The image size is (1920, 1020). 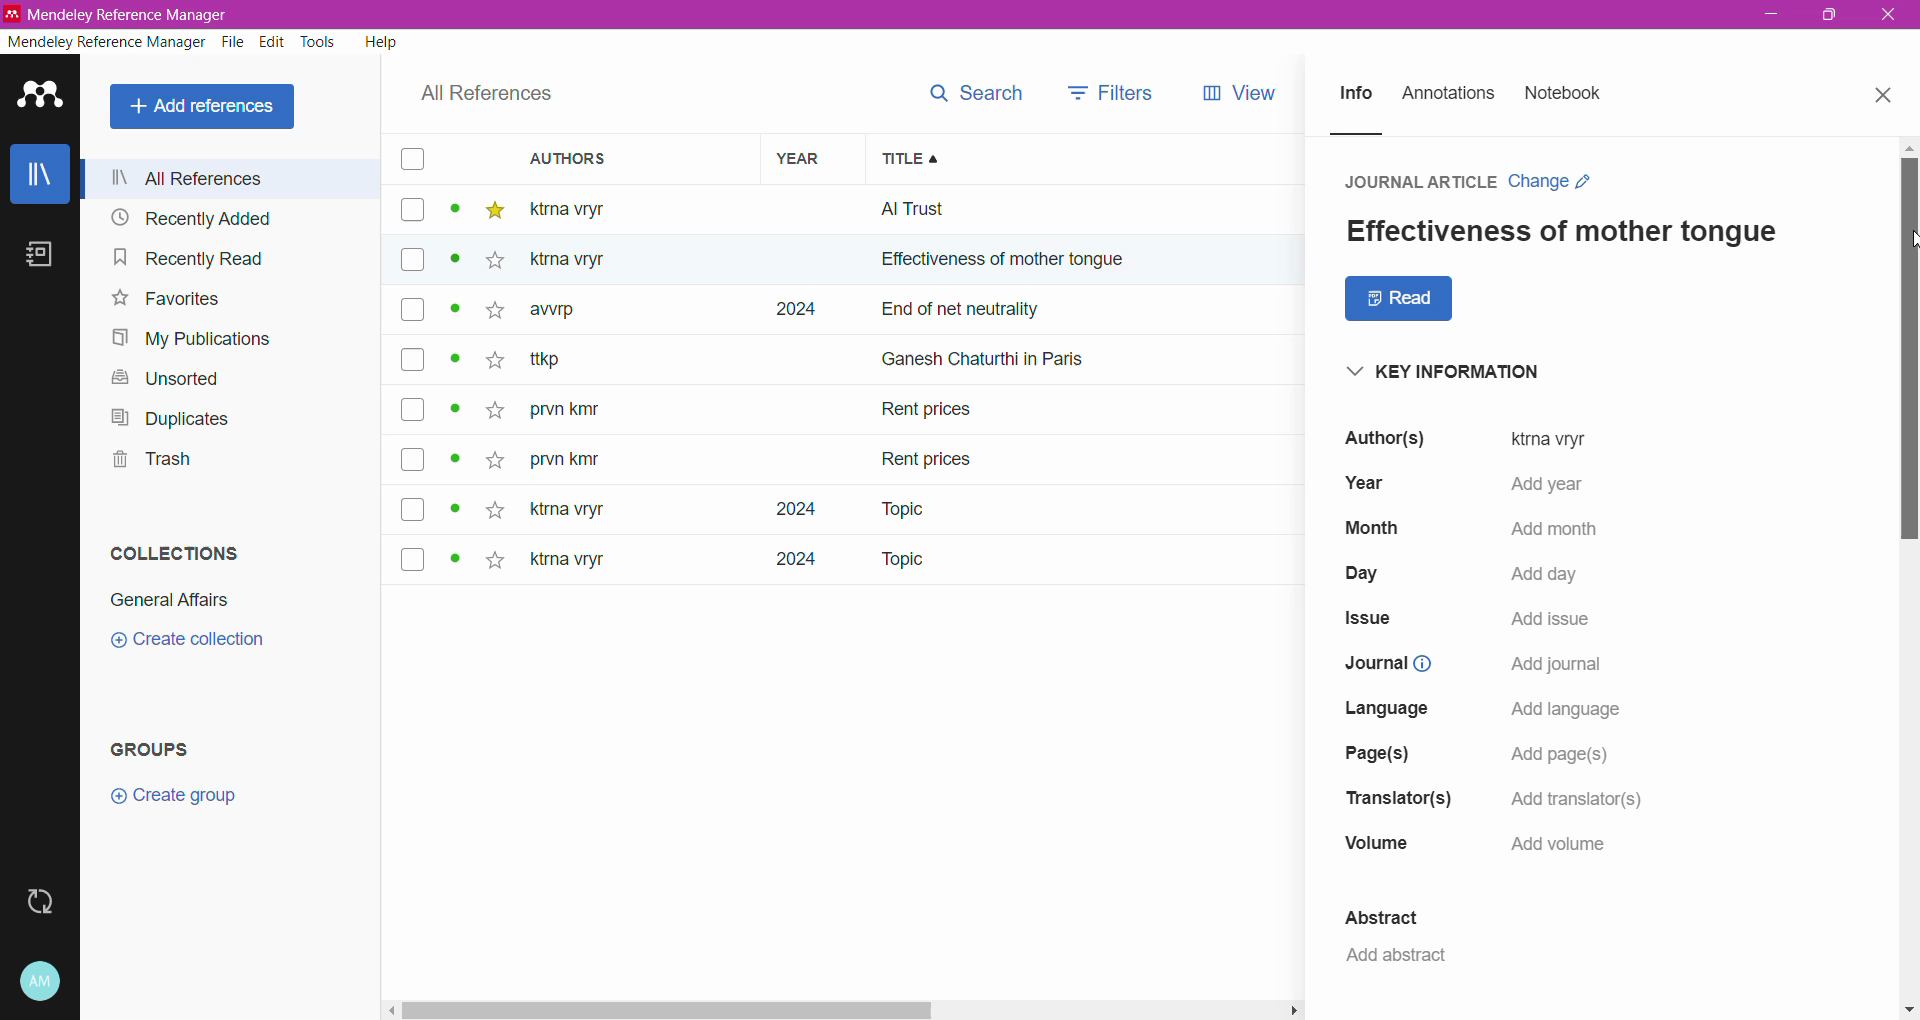 What do you see at coordinates (453, 213) in the screenshot?
I see `dot ` at bounding box center [453, 213].